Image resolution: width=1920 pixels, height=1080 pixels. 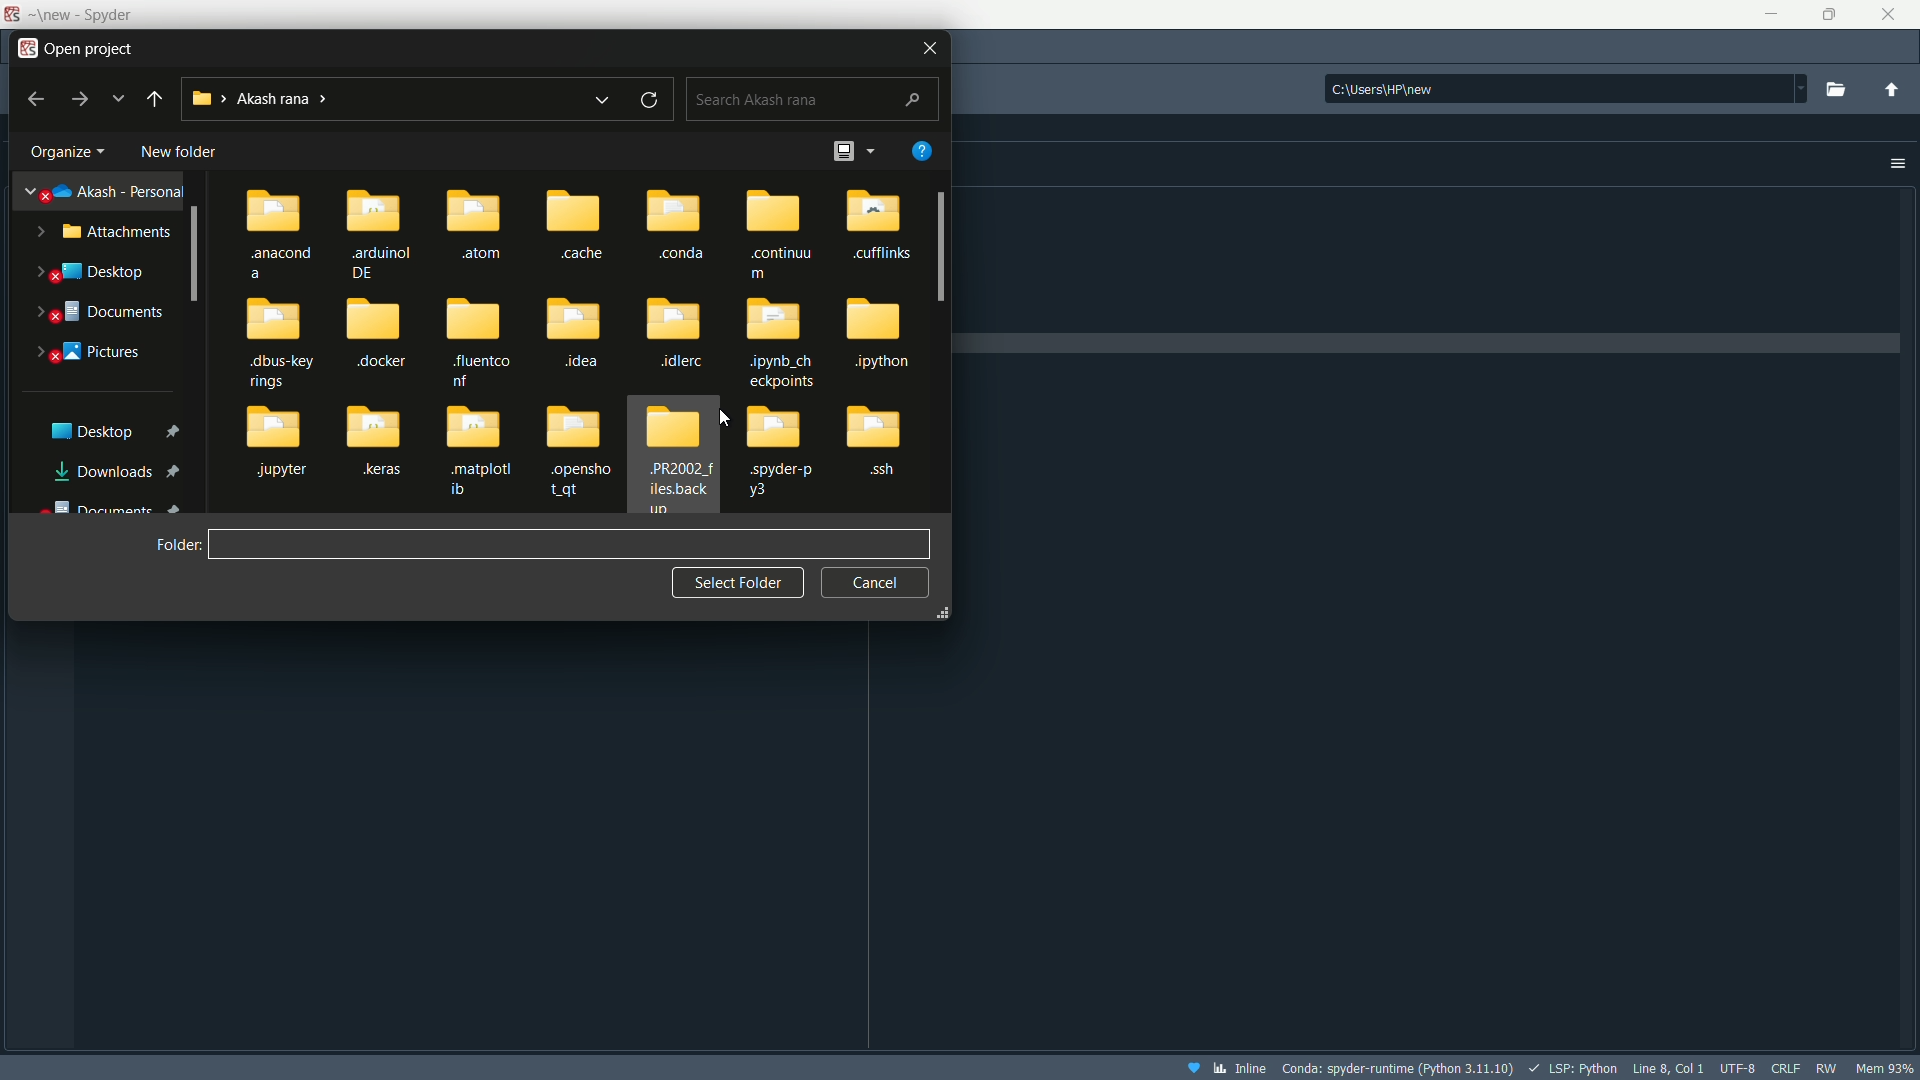 What do you see at coordinates (119, 98) in the screenshot?
I see `previous locations` at bounding box center [119, 98].